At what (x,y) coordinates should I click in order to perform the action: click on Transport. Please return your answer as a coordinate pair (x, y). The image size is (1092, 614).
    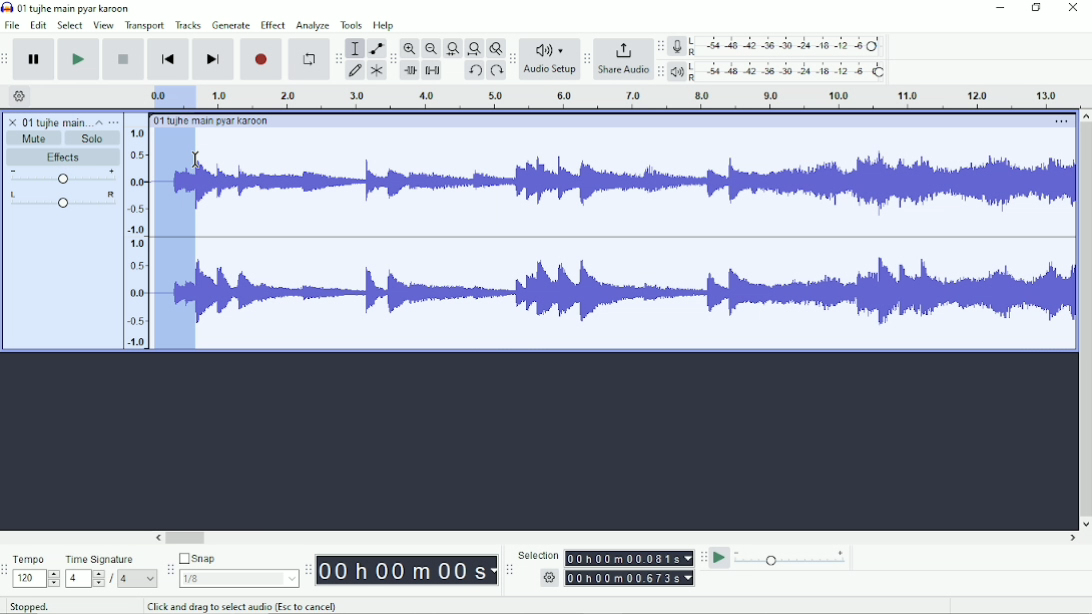
    Looking at the image, I should click on (145, 26).